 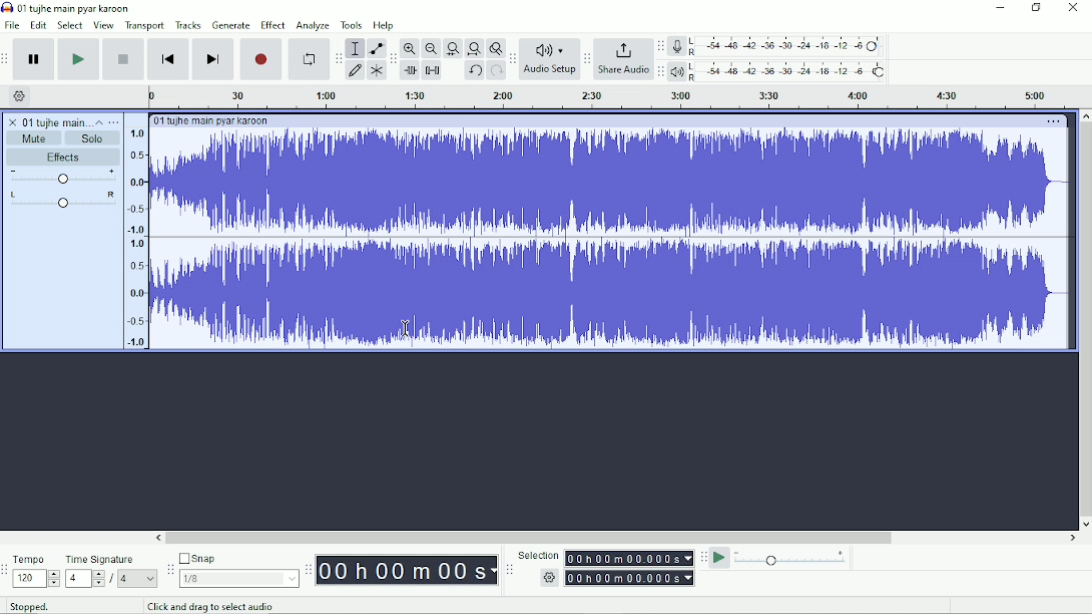 I want to click on Audio, so click(x=597, y=240).